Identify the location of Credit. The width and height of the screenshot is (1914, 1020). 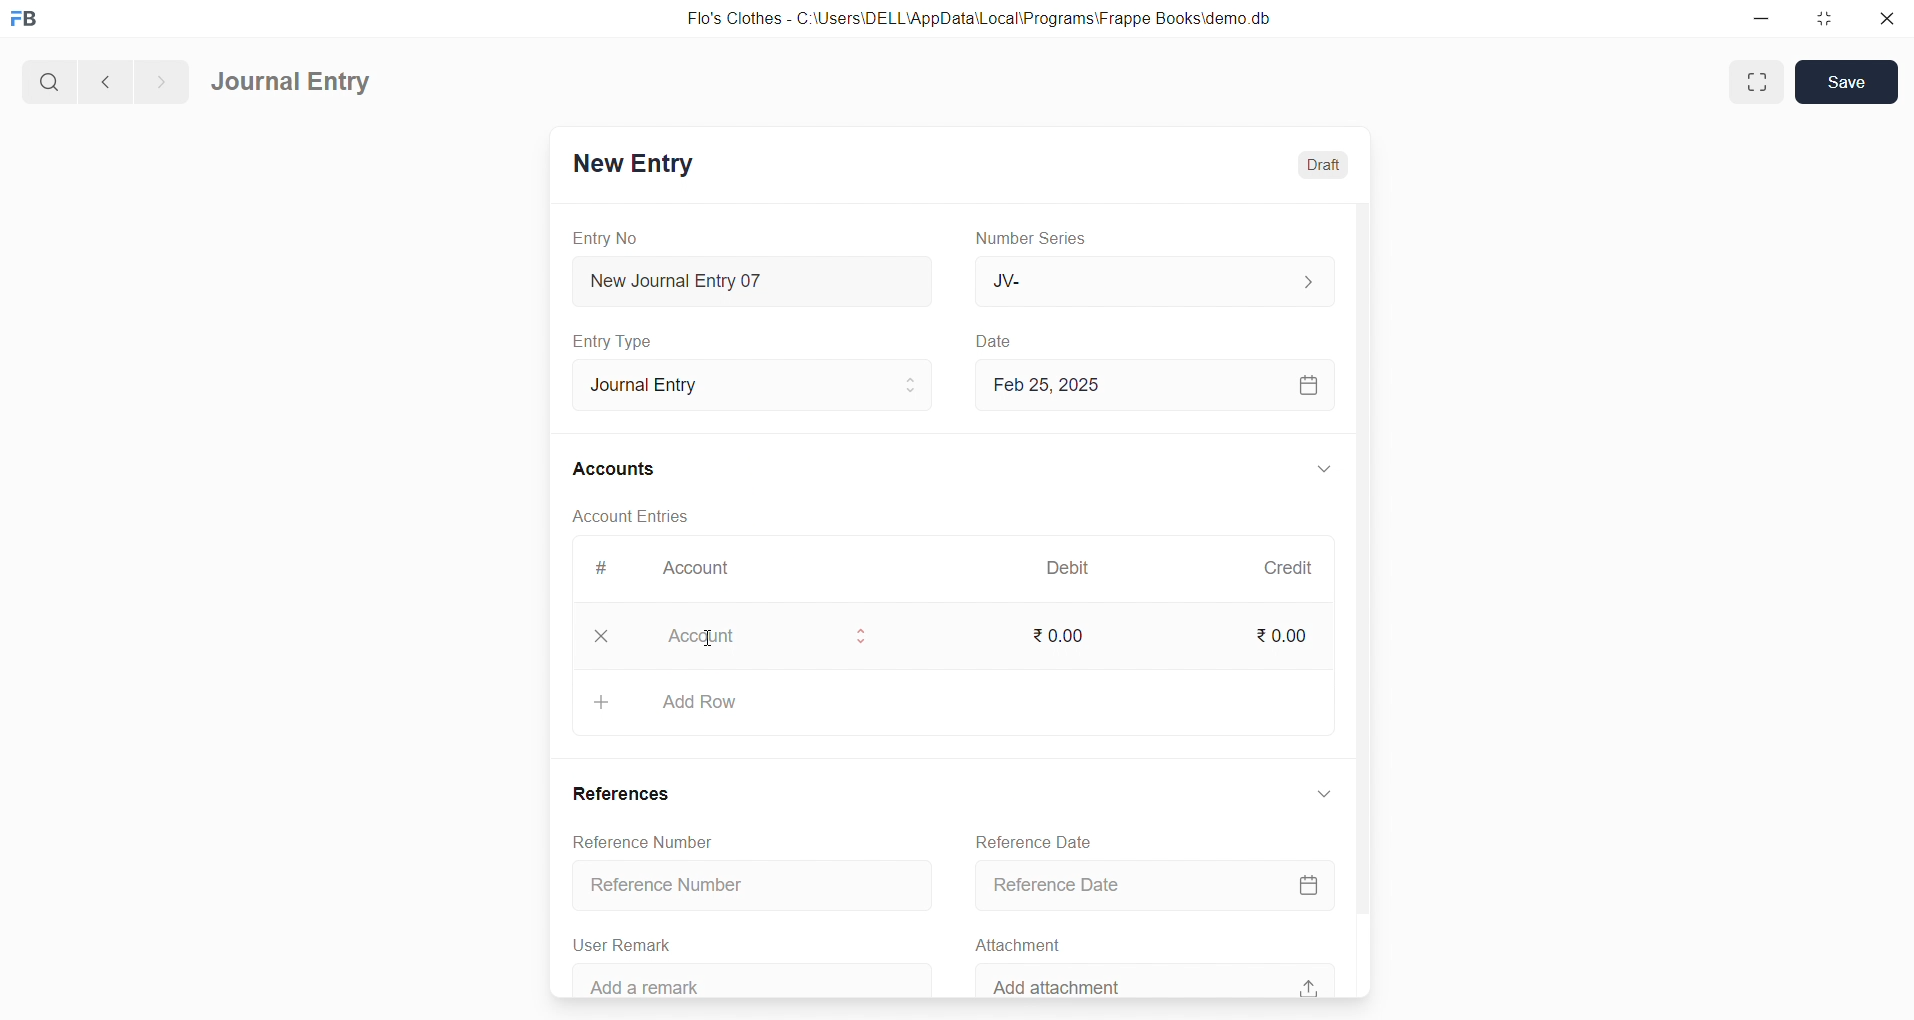
(1287, 567).